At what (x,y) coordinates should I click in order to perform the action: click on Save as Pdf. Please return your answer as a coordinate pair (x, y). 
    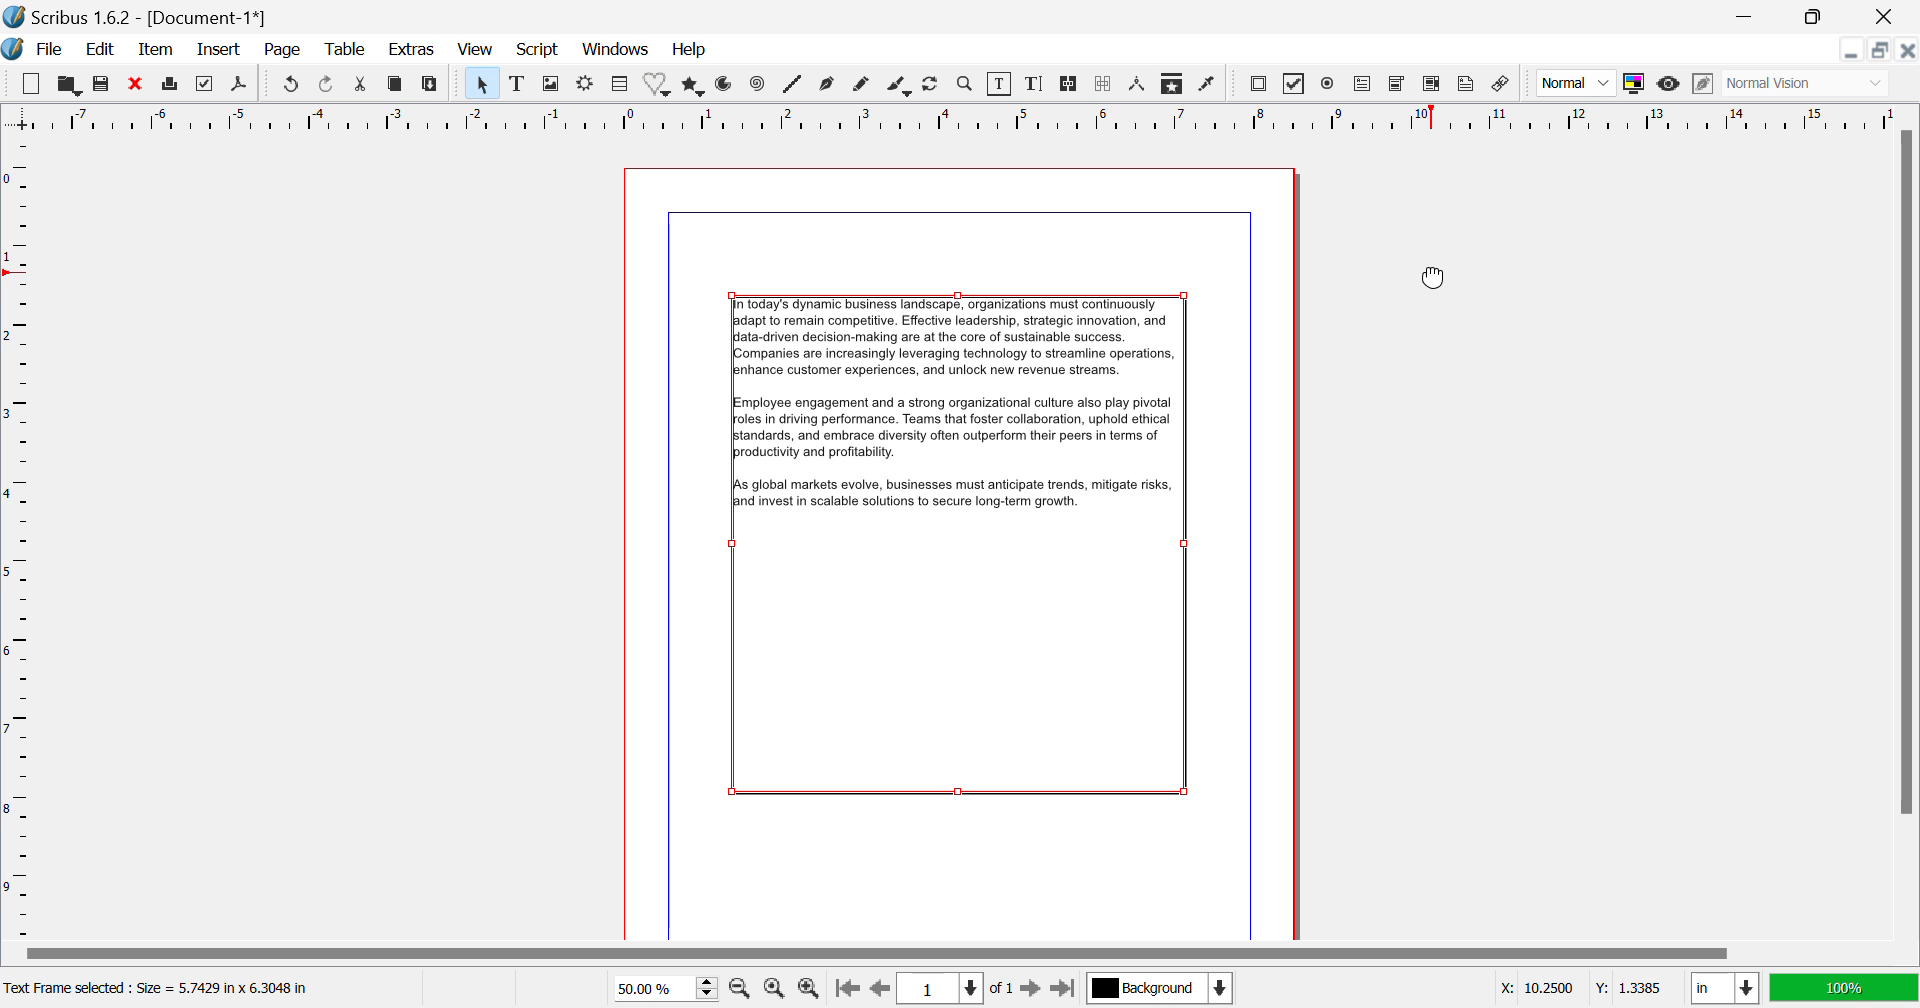
    Looking at the image, I should click on (240, 85).